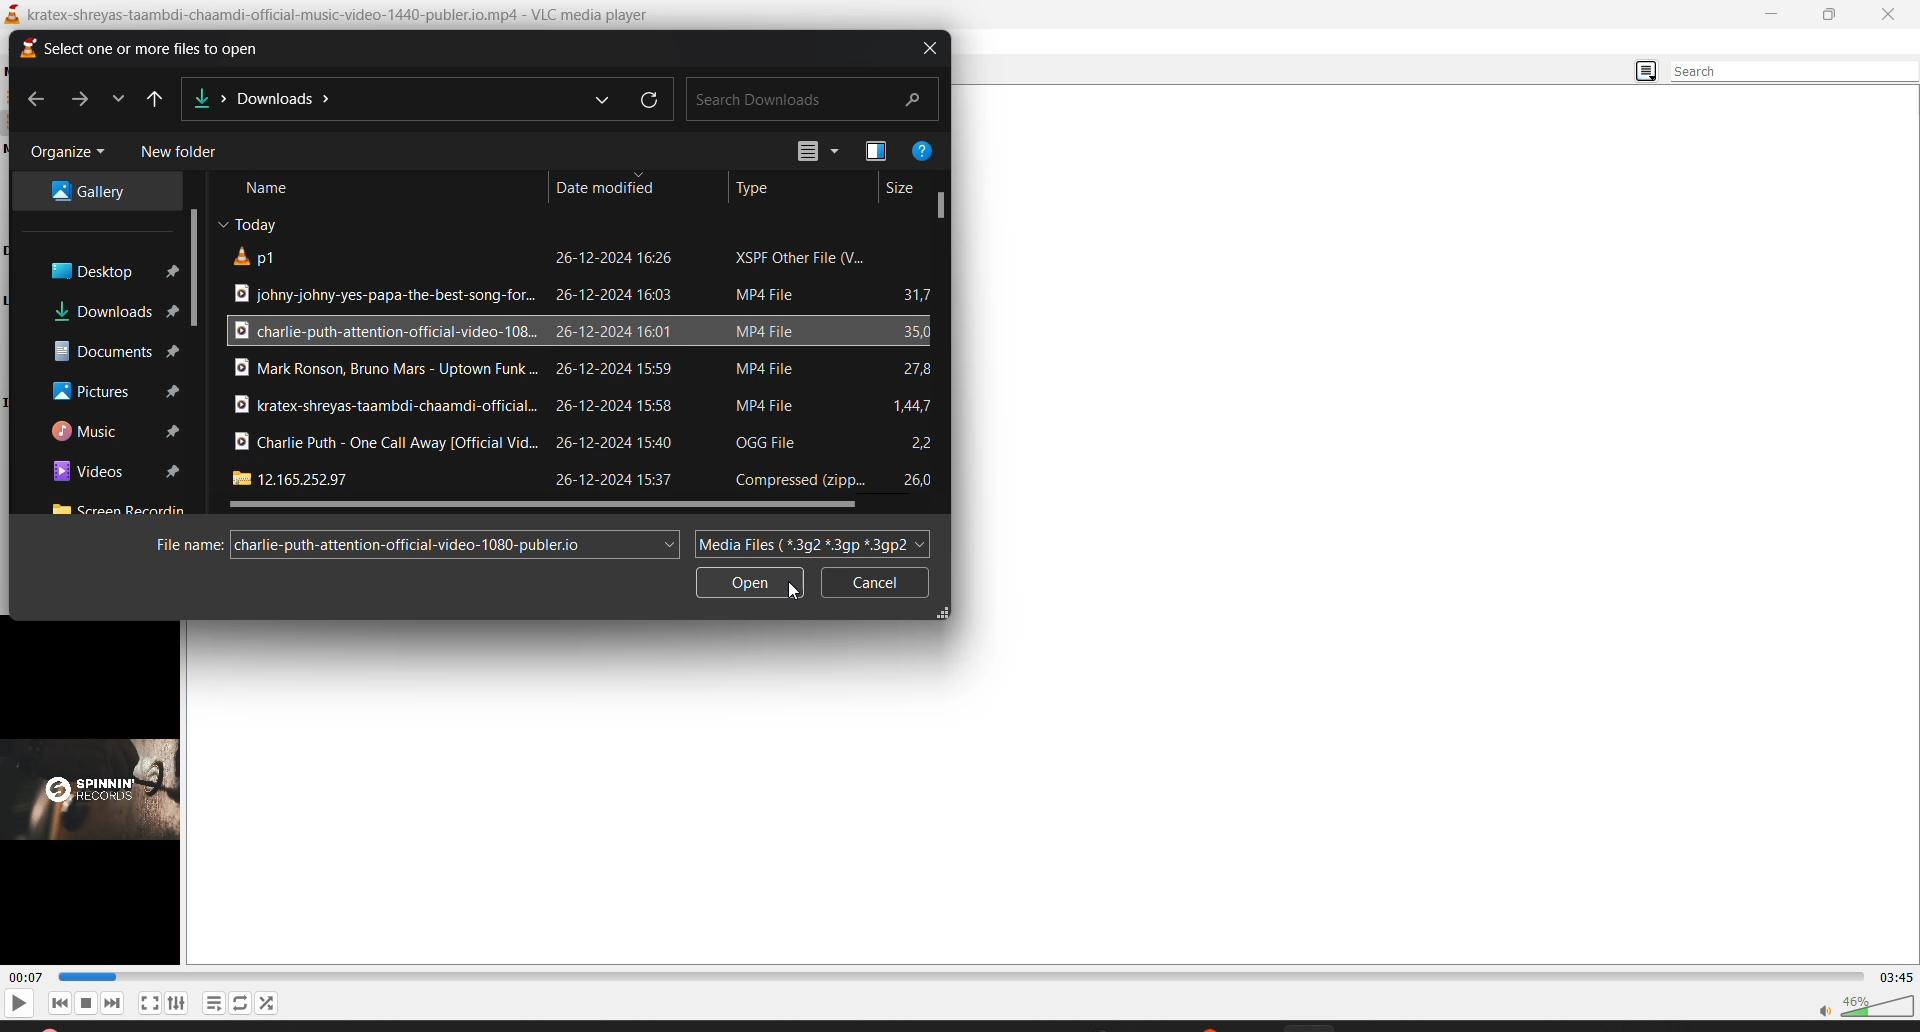 This screenshot has width=1920, height=1032. What do you see at coordinates (814, 100) in the screenshot?
I see `search` at bounding box center [814, 100].